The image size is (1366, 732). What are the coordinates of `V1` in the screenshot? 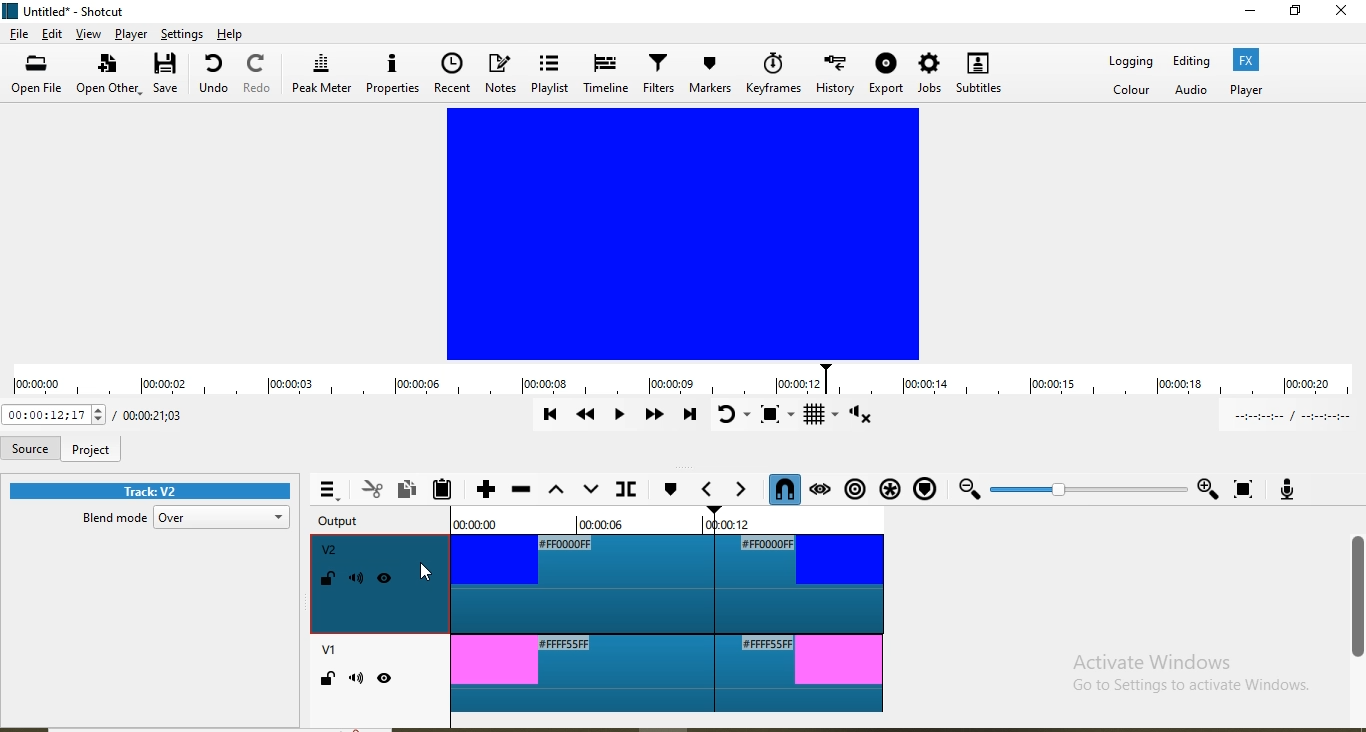 It's located at (327, 652).